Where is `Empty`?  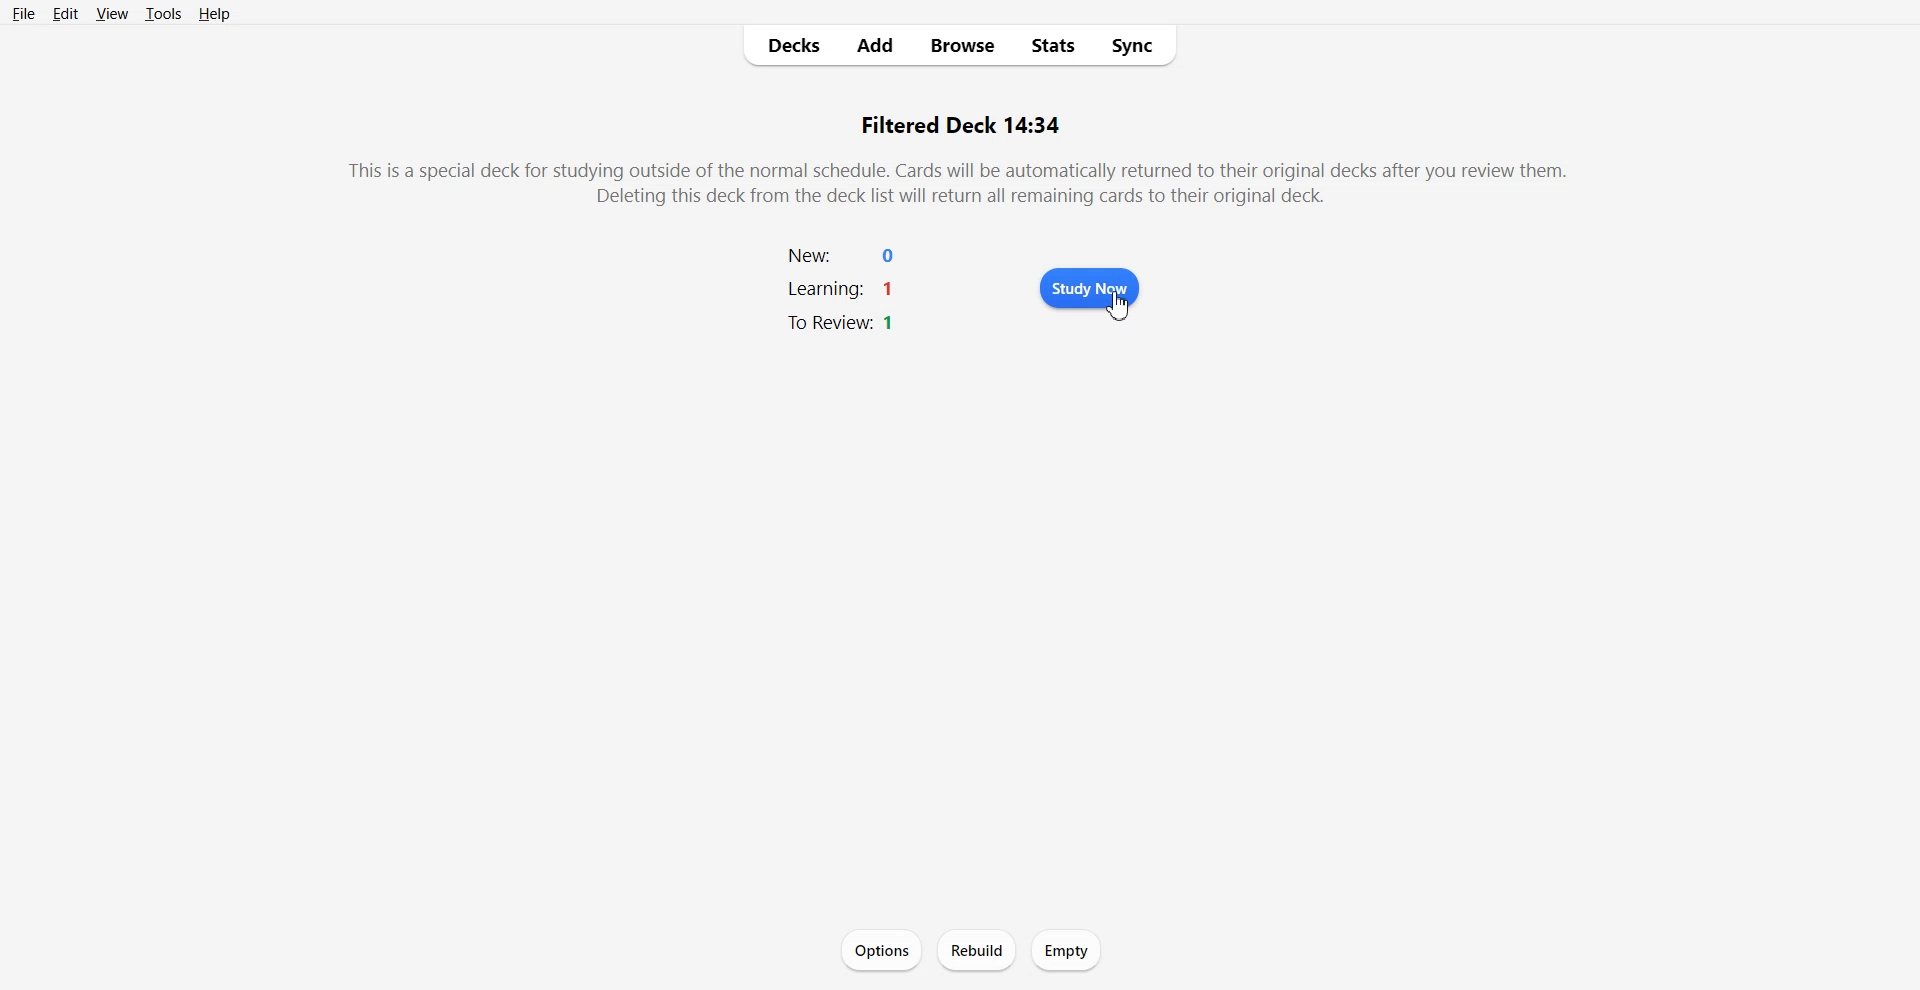
Empty is located at coordinates (1067, 950).